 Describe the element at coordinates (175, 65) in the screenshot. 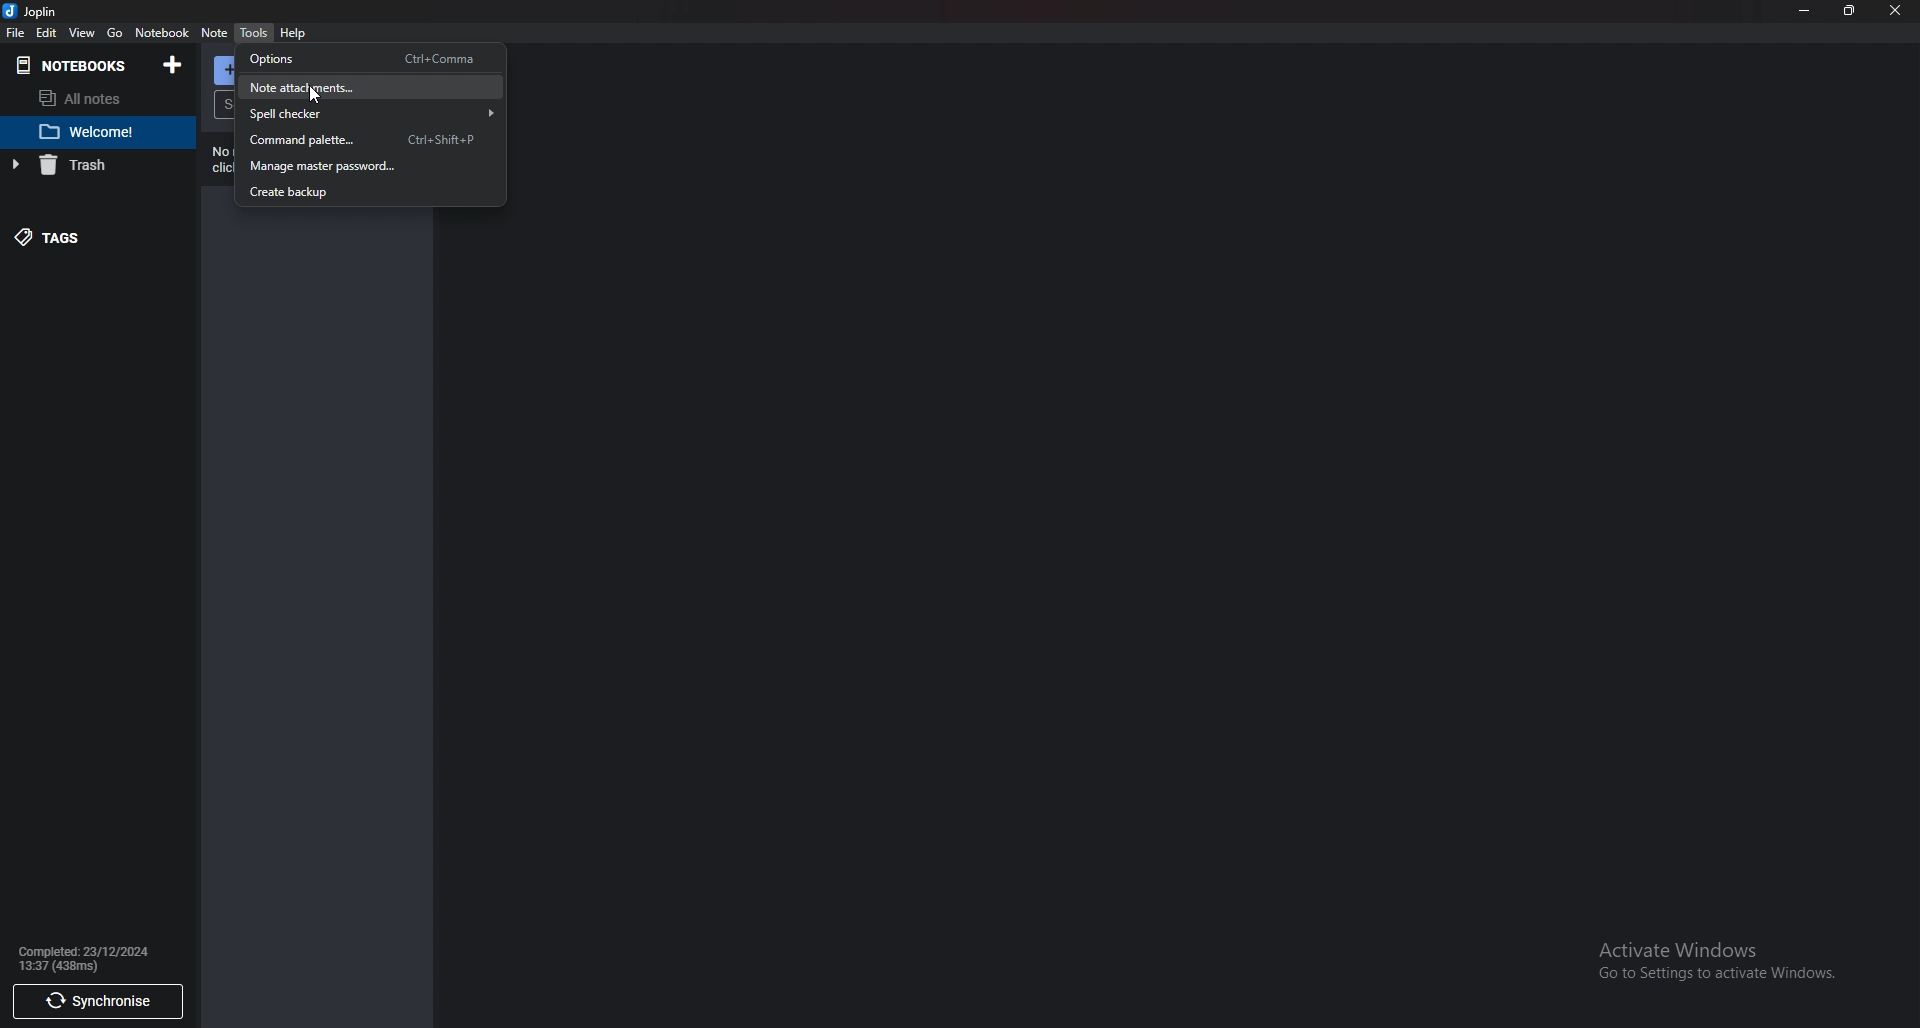

I see `Add notebooks` at that location.